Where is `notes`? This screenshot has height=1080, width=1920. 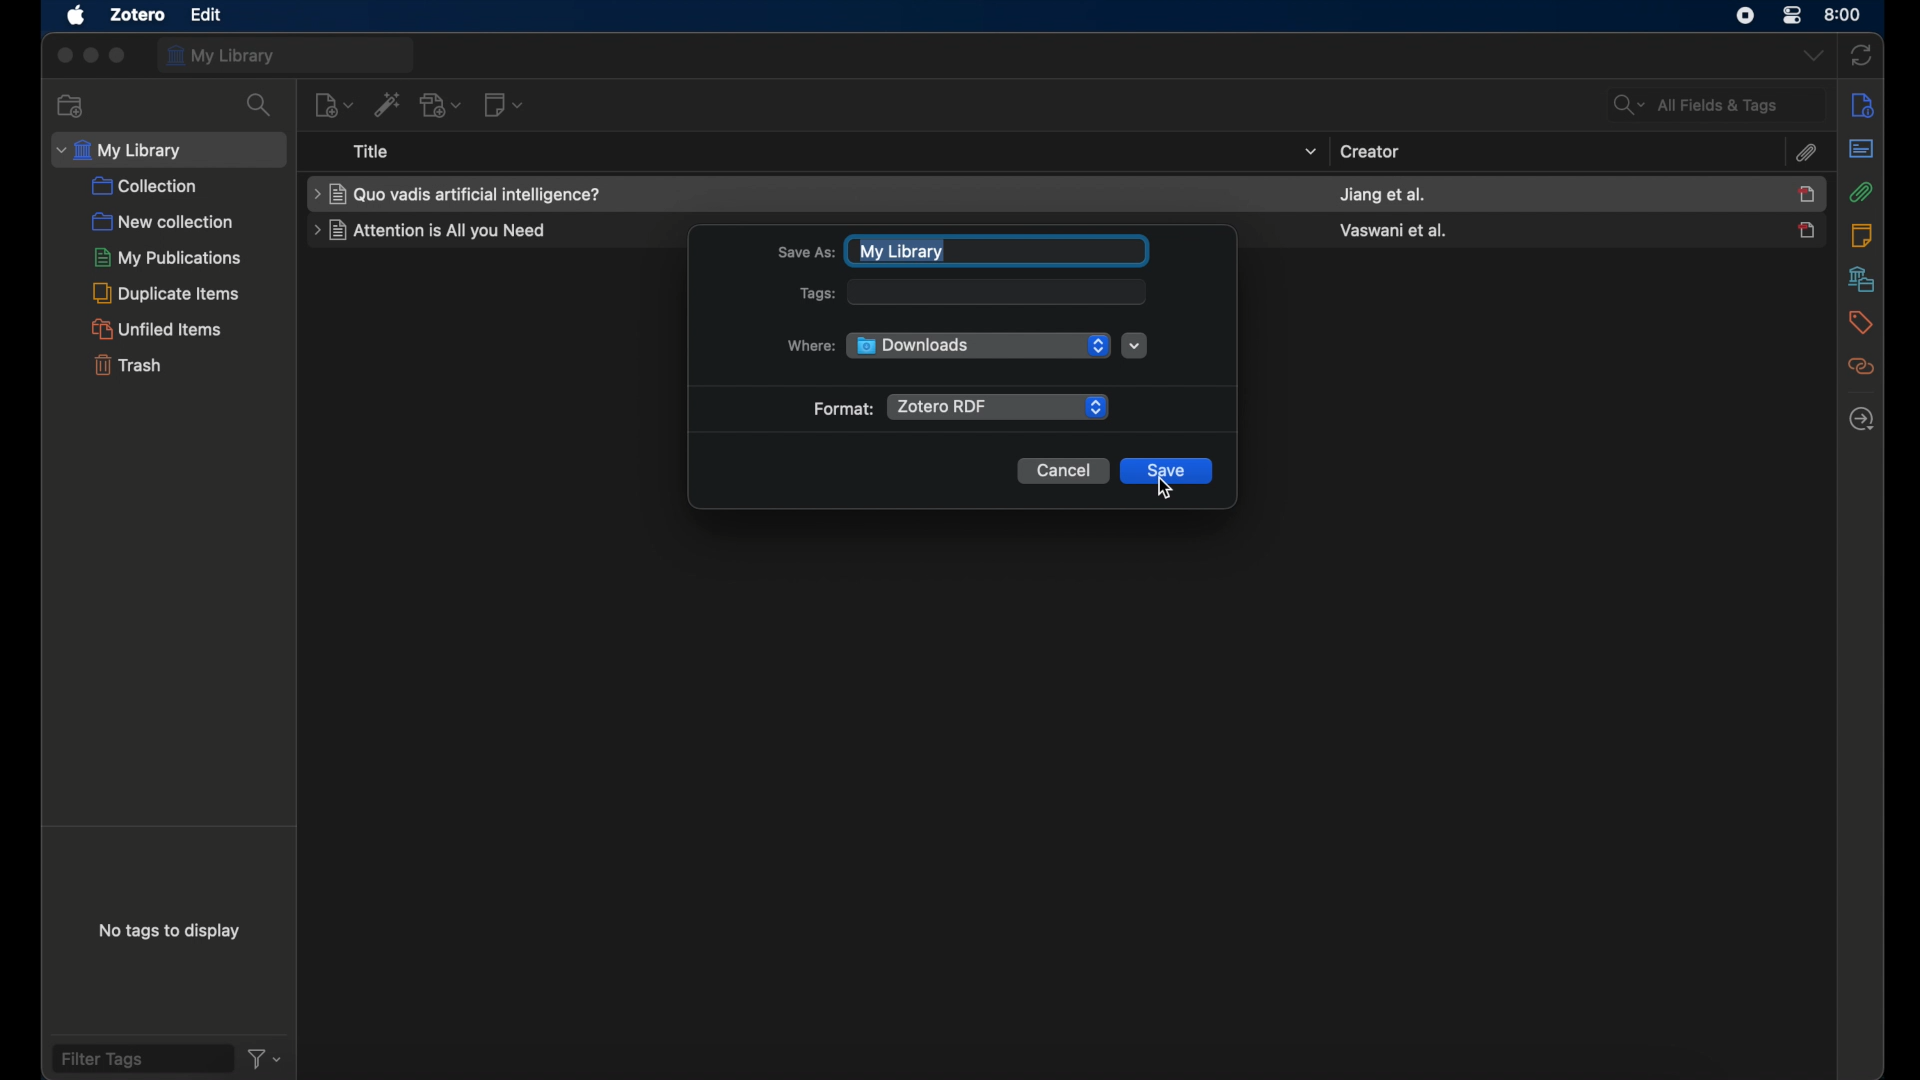
notes is located at coordinates (1861, 236).